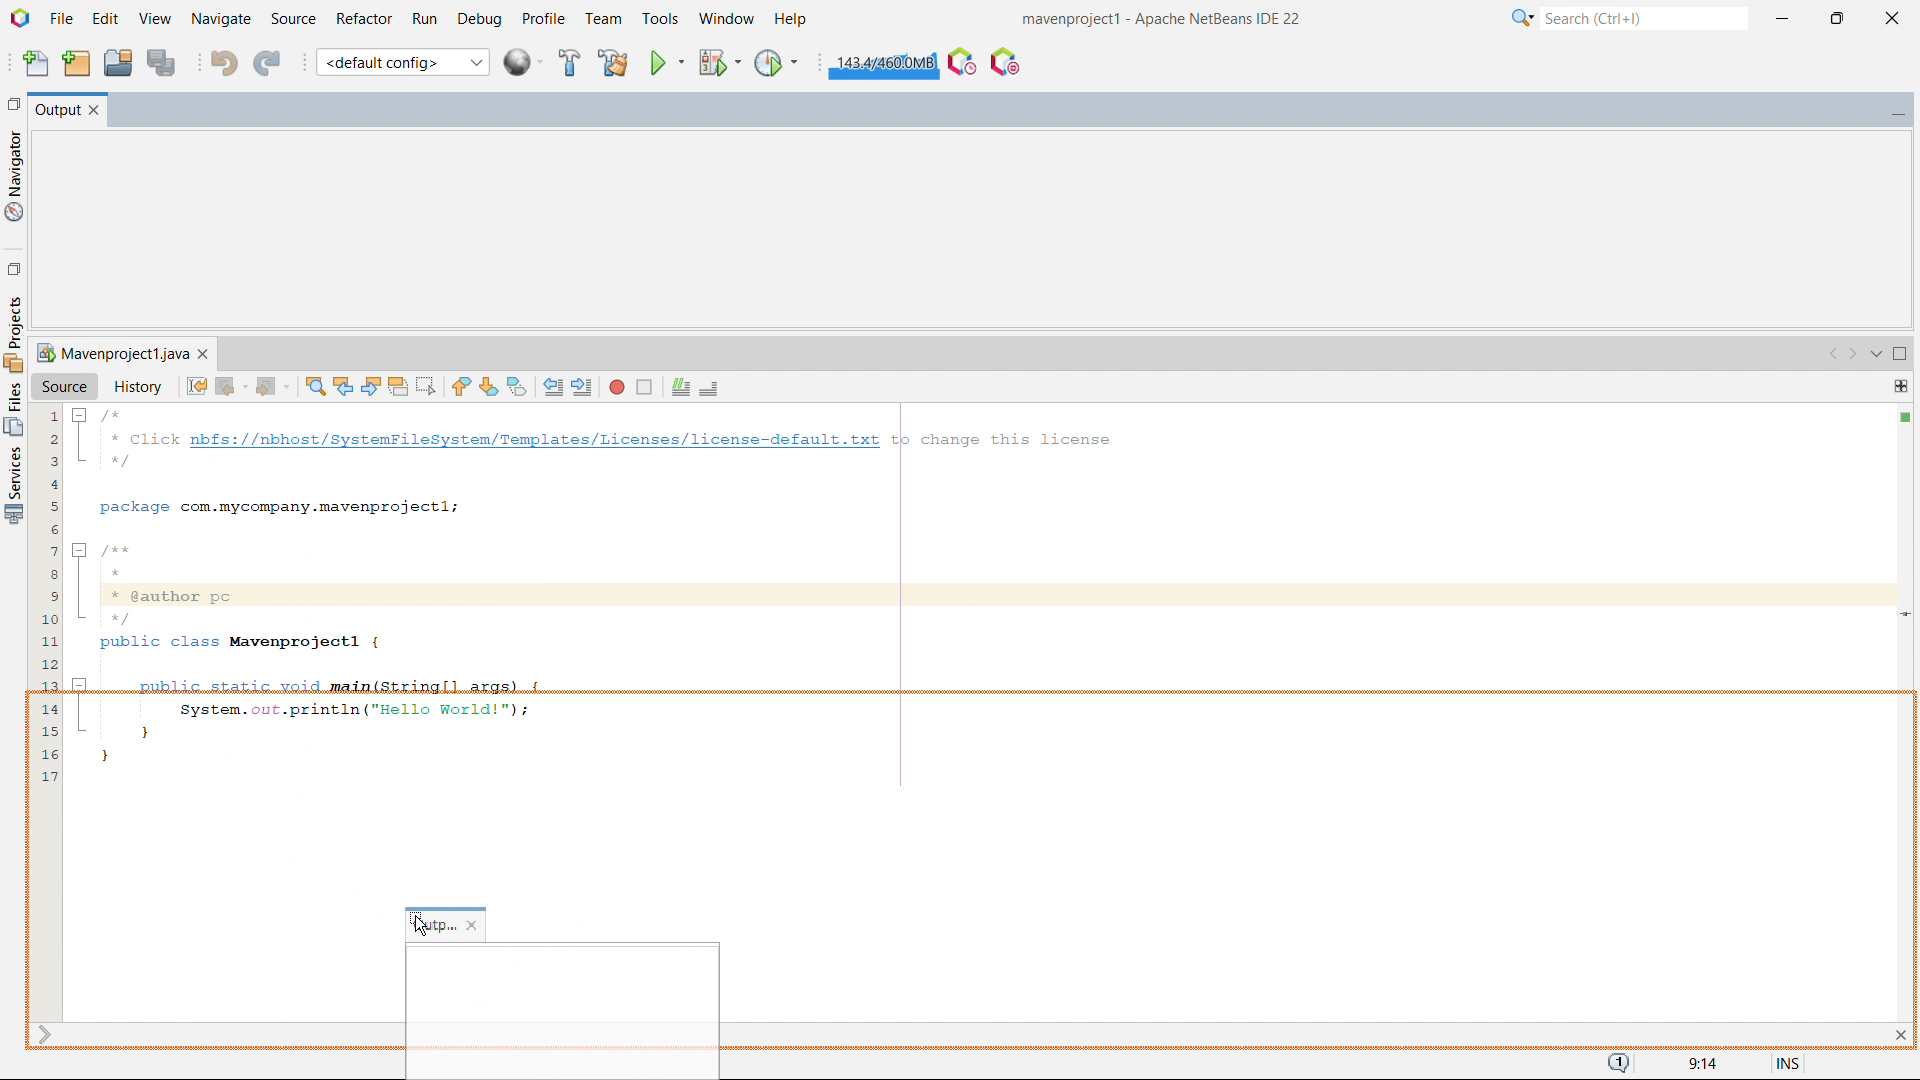 Image resolution: width=1920 pixels, height=1080 pixels. Describe the element at coordinates (1523, 18) in the screenshot. I see `search options` at that location.